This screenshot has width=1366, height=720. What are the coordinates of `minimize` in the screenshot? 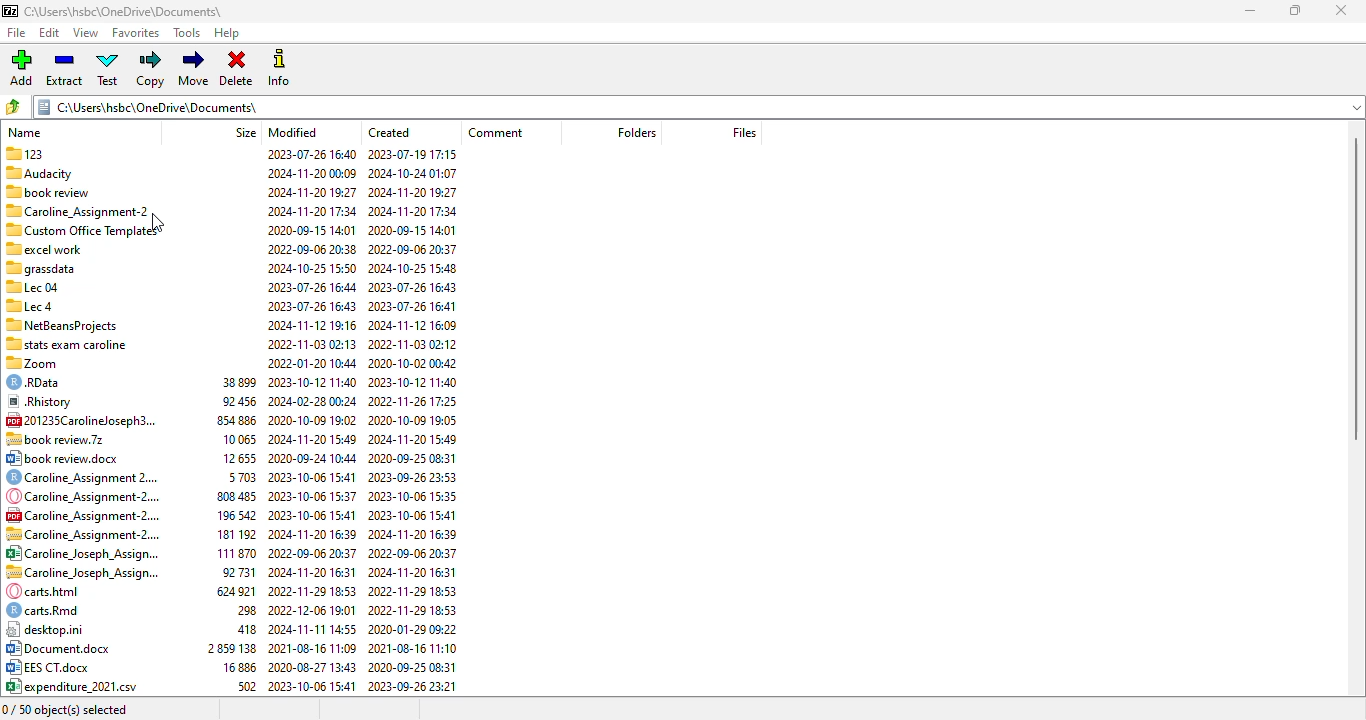 It's located at (1251, 11).